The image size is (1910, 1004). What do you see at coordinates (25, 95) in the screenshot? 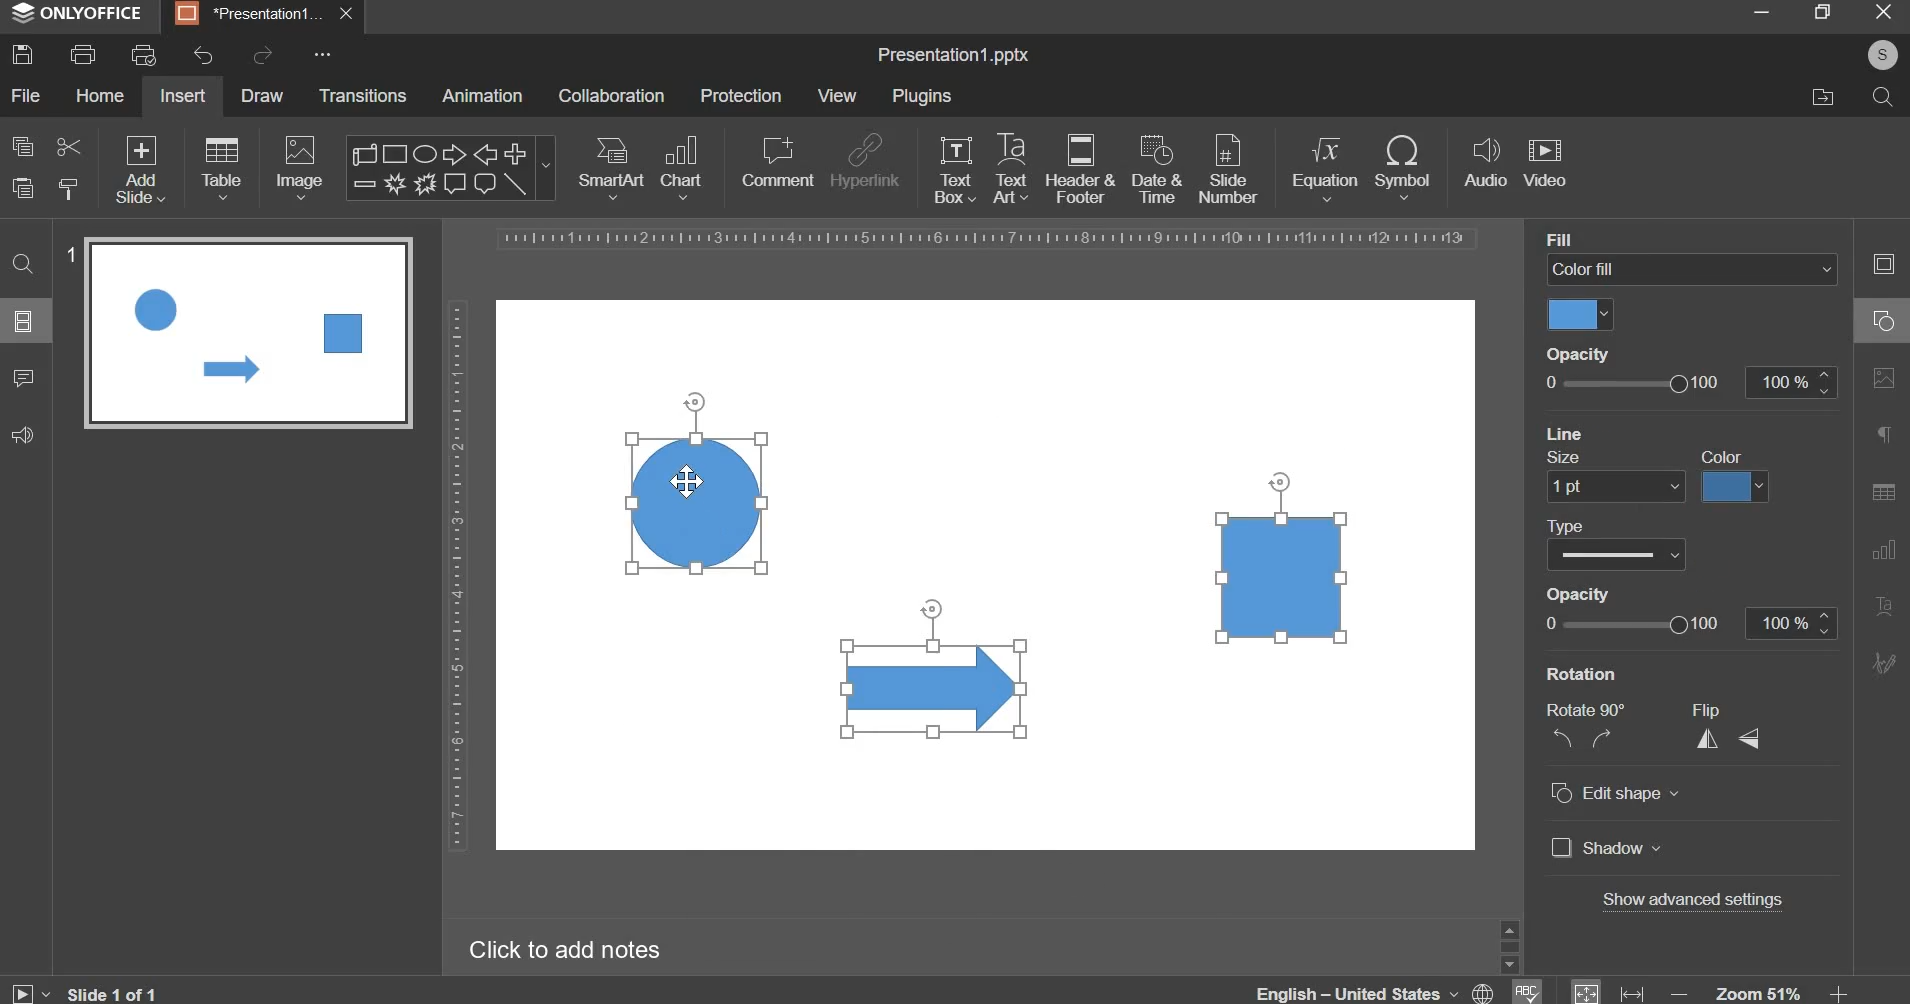
I see `file` at bounding box center [25, 95].